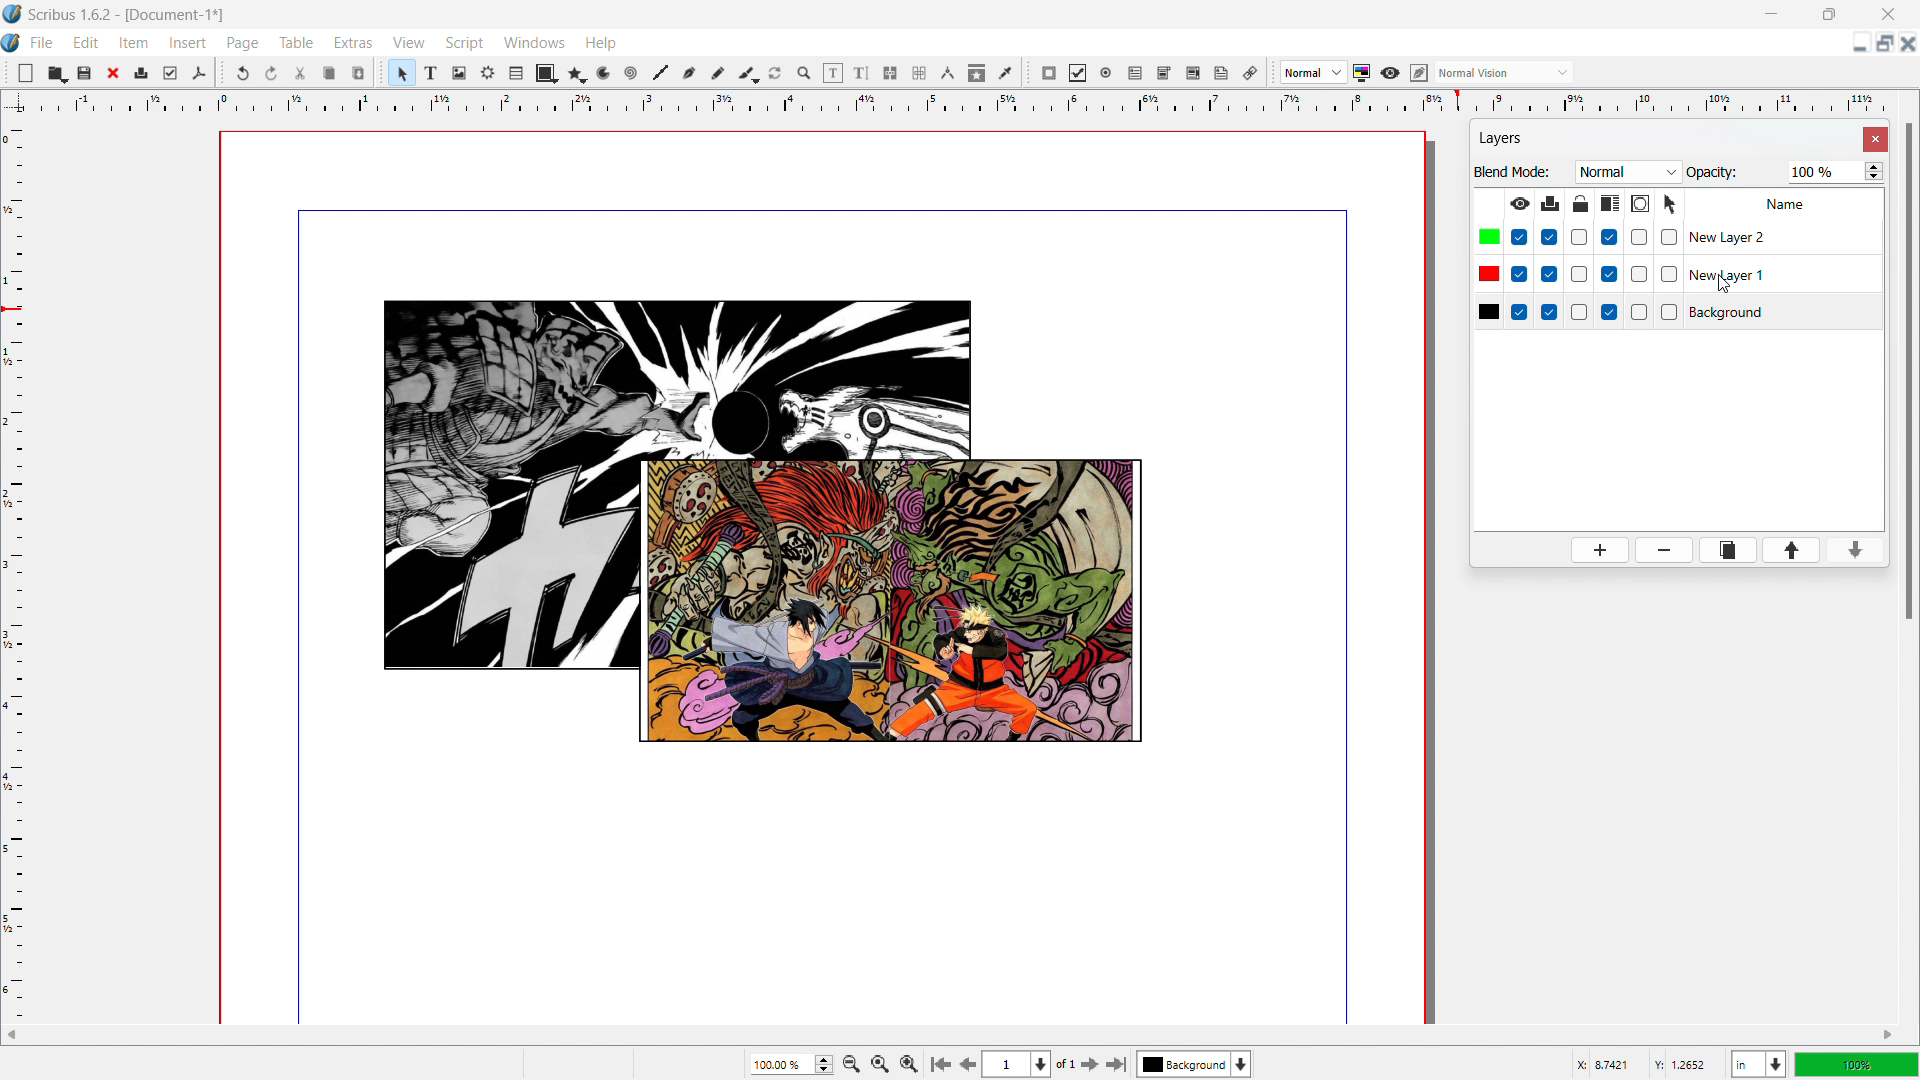  I want to click on pdf combo box, so click(1165, 73).